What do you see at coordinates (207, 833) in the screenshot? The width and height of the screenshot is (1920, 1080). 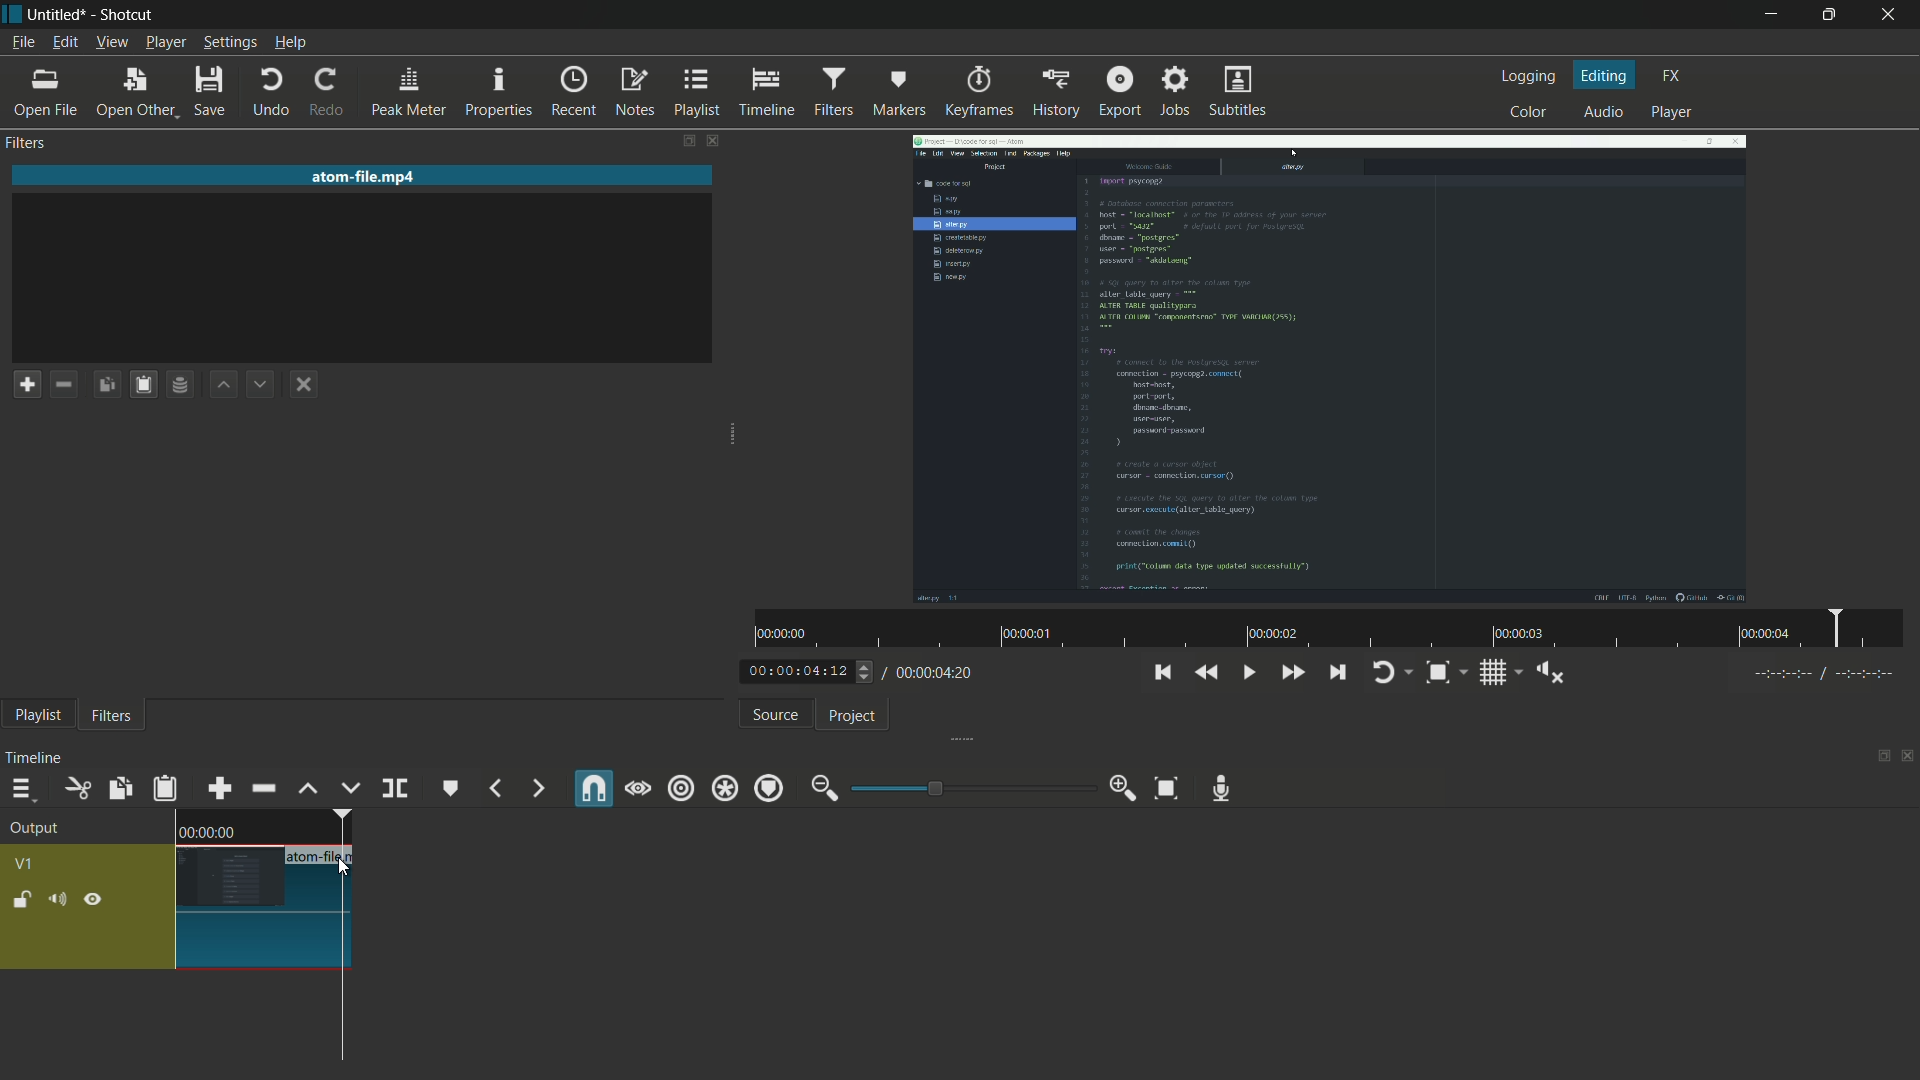 I see `time` at bounding box center [207, 833].